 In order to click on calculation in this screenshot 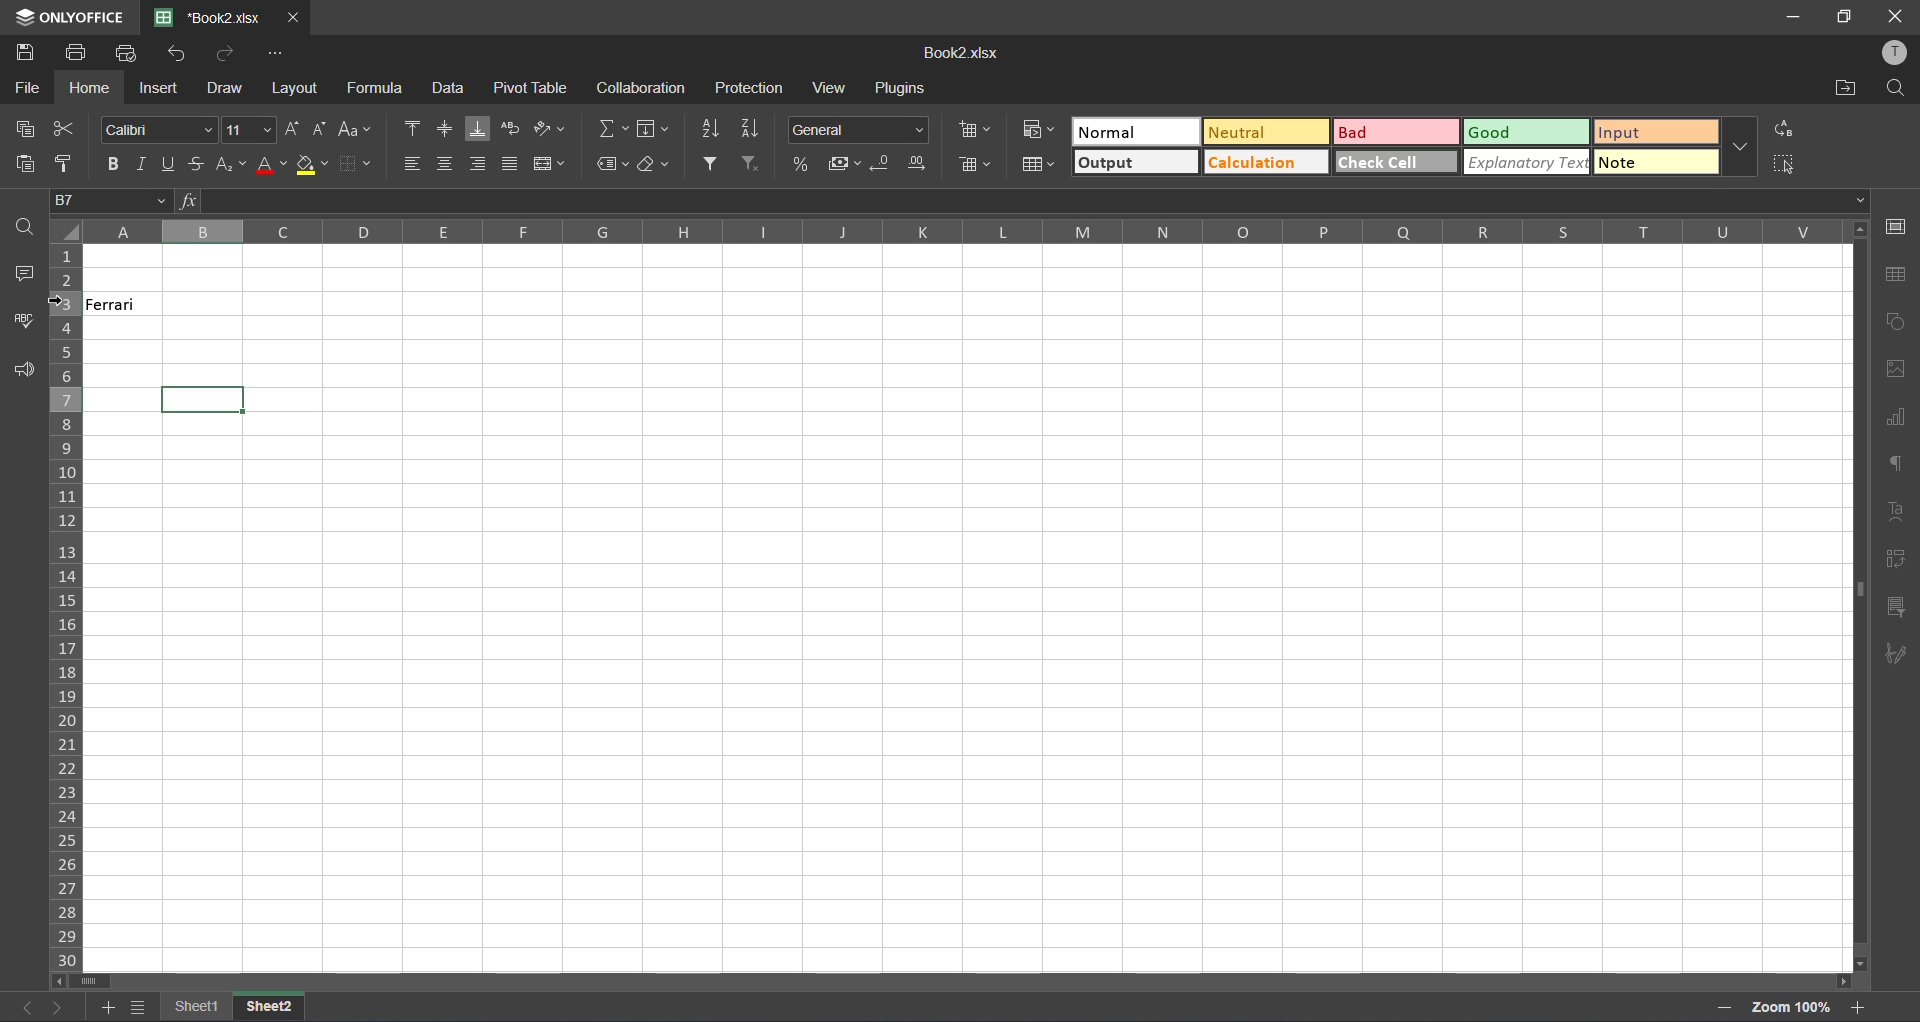, I will do `click(1254, 163)`.